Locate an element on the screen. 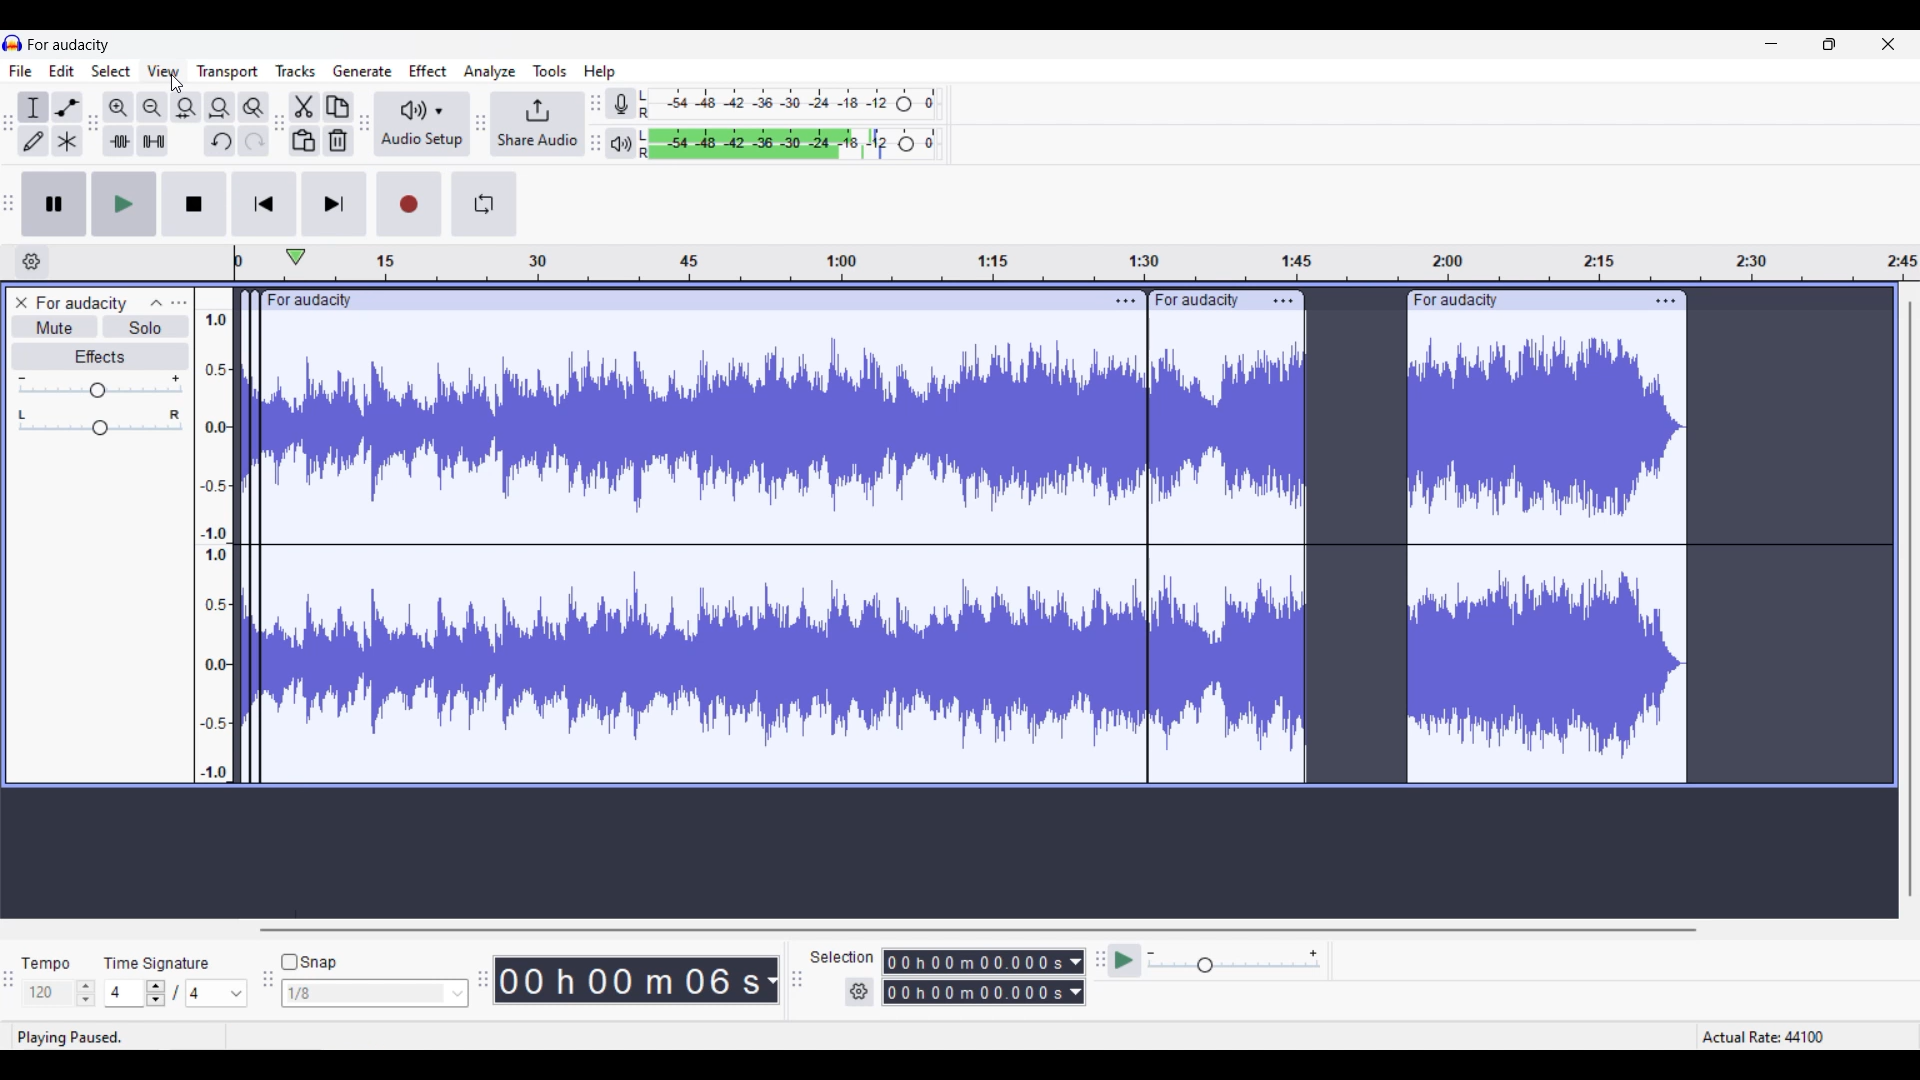 The height and width of the screenshot is (1080, 1920). Transport menu is located at coordinates (227, 72).